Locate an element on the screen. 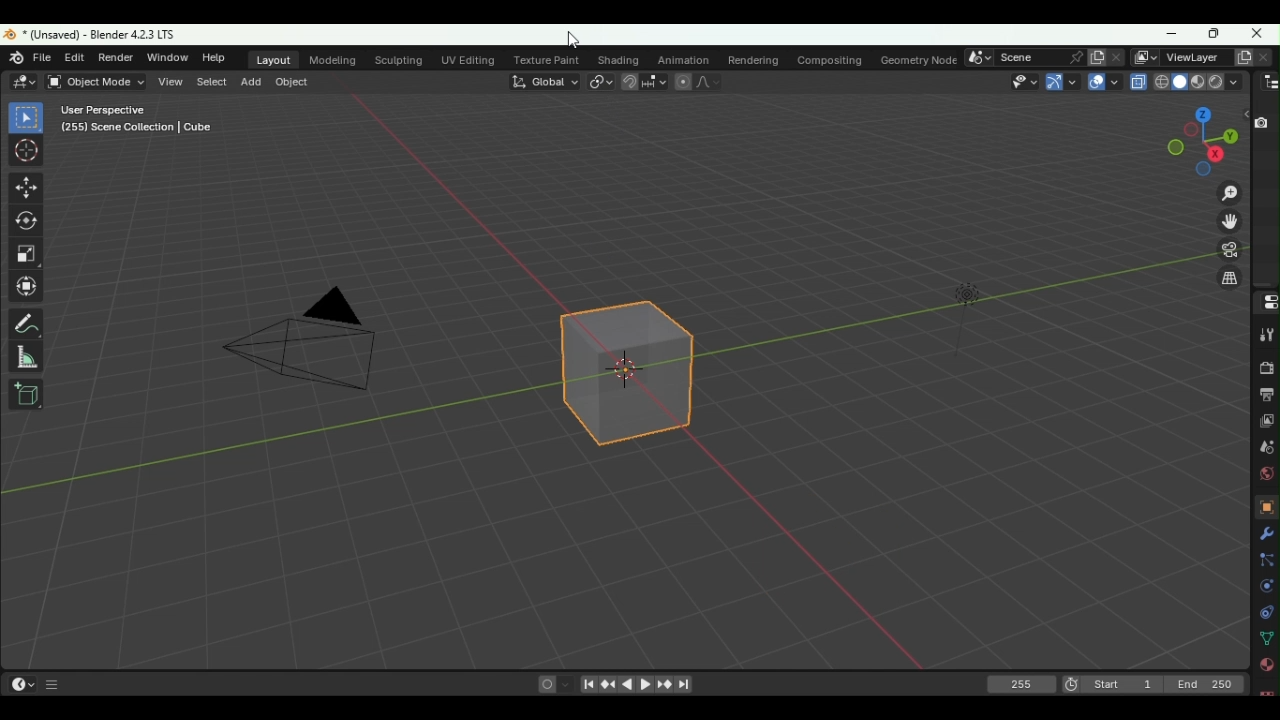 Image resolution: width=1280 pixels, height=720 pixels. Transformation orientation is located at coordinates (547, 81).